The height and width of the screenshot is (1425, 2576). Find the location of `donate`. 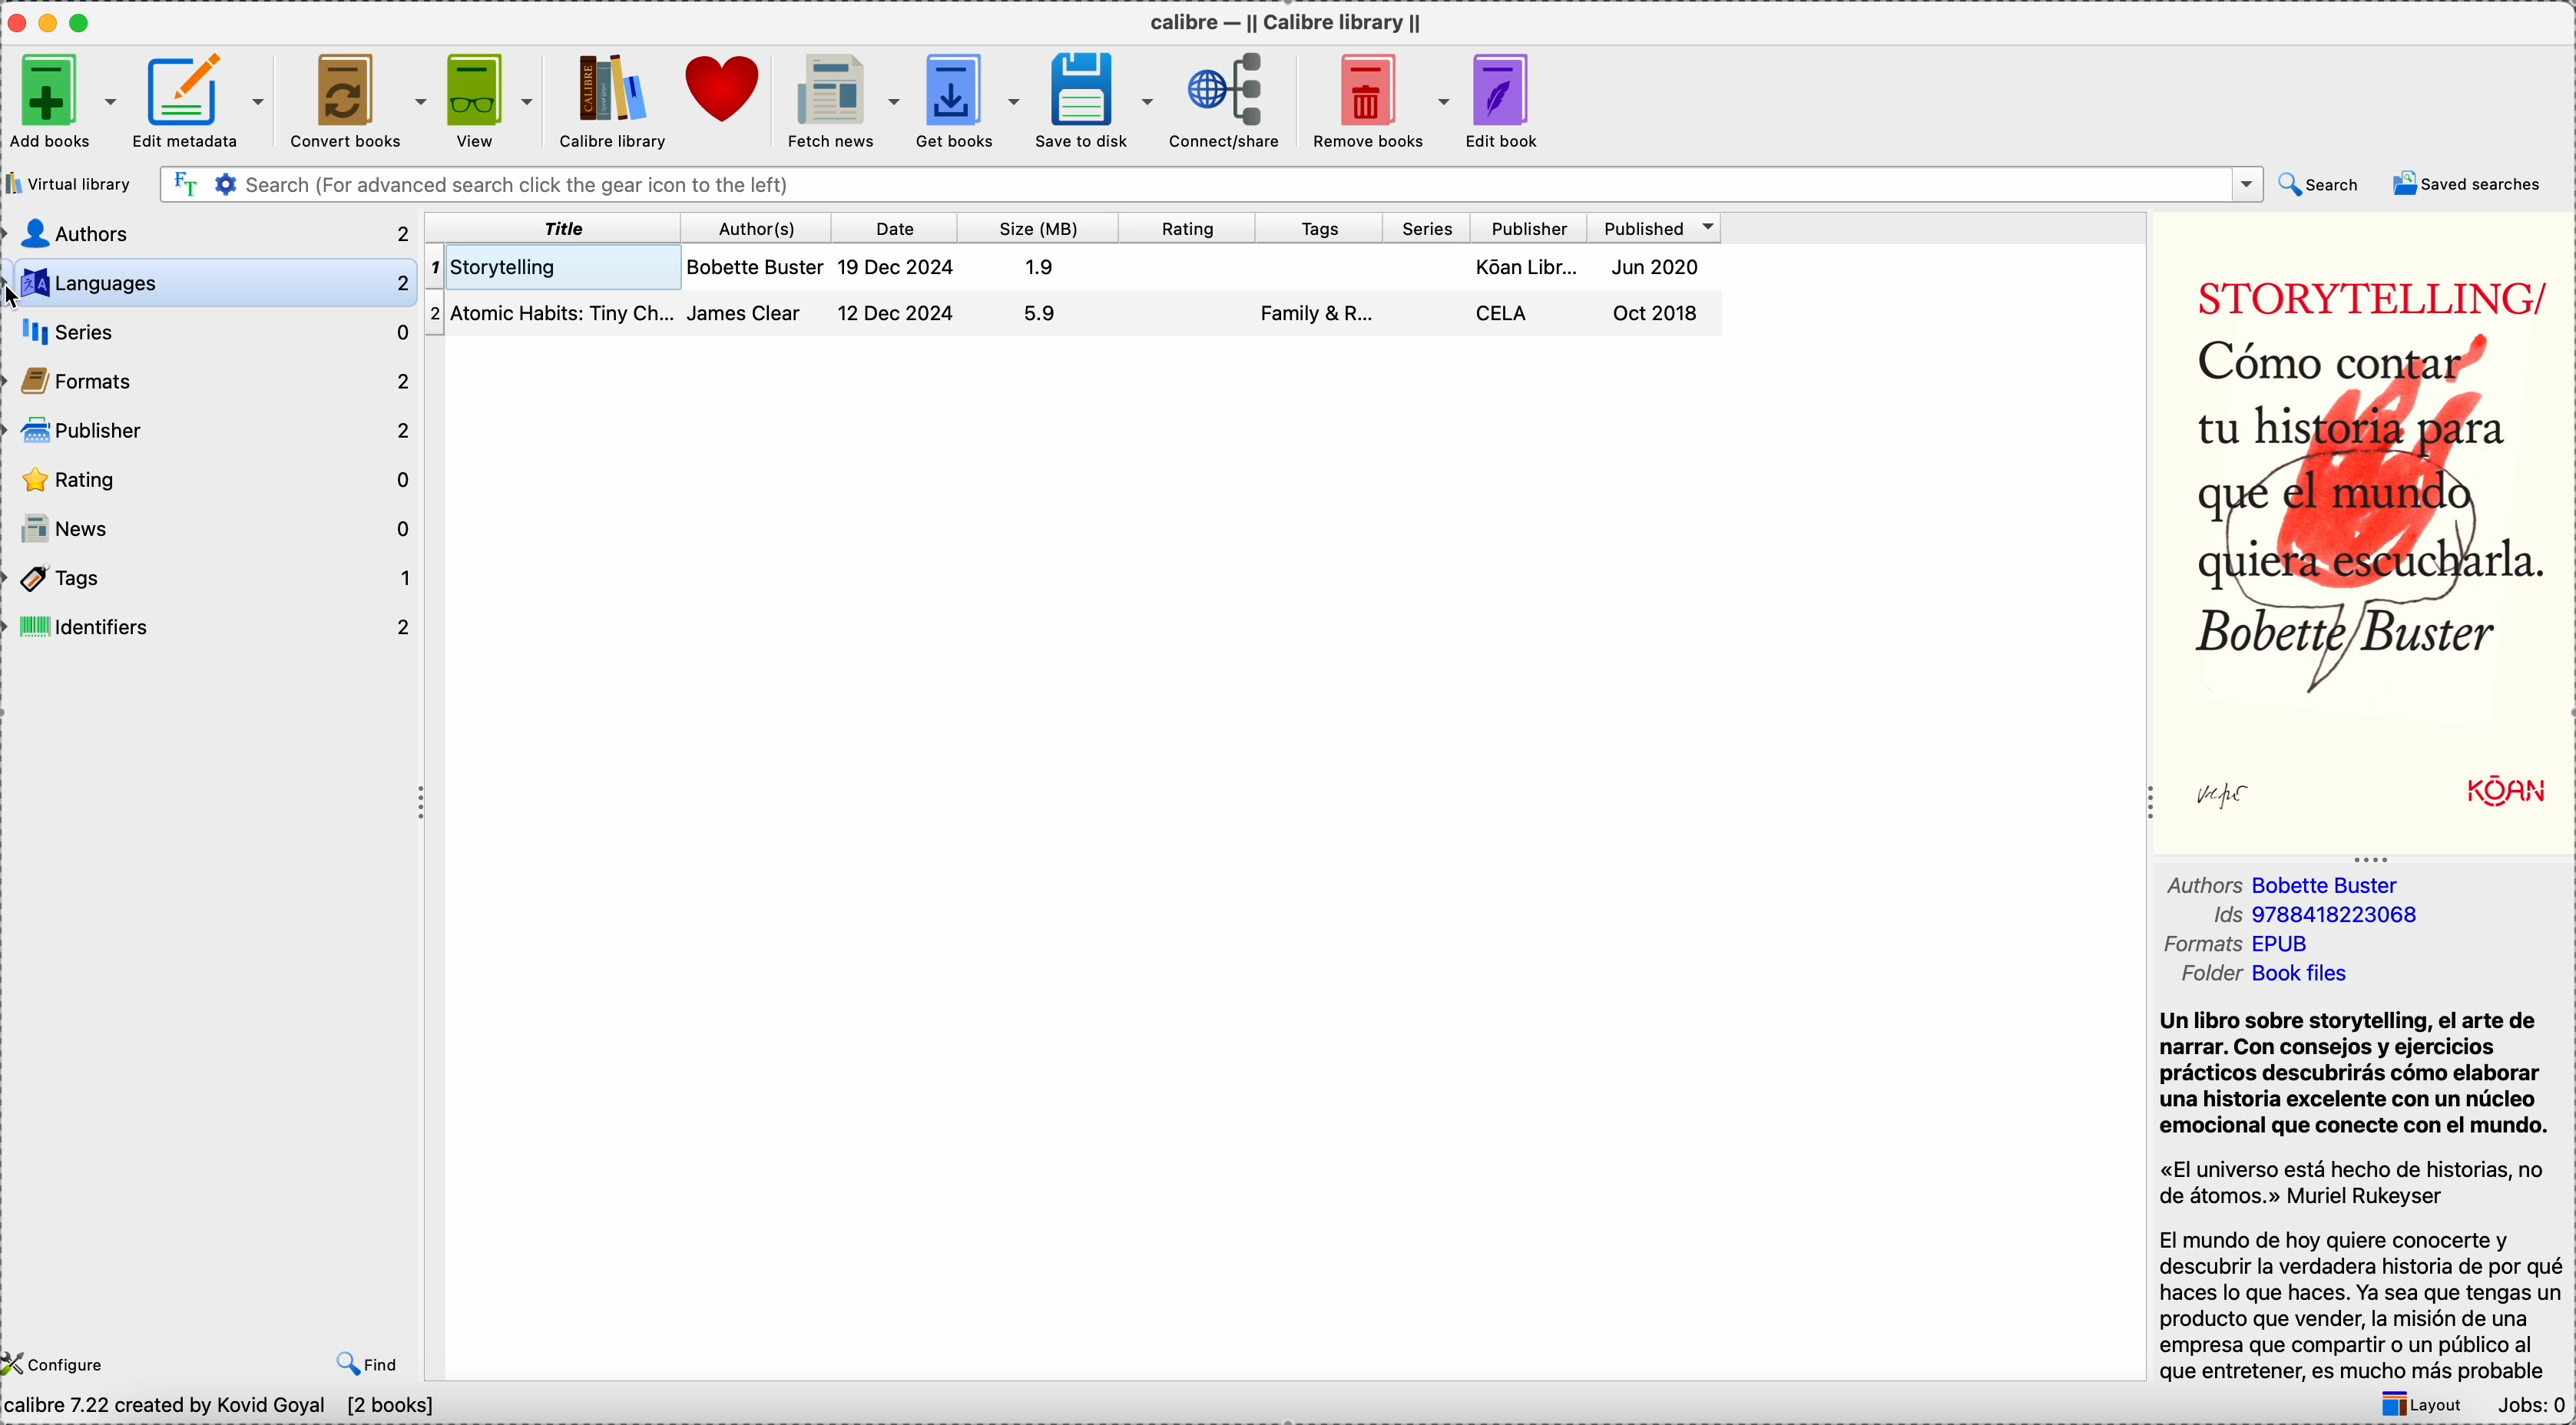

donate is located at coordinates (728, 88).